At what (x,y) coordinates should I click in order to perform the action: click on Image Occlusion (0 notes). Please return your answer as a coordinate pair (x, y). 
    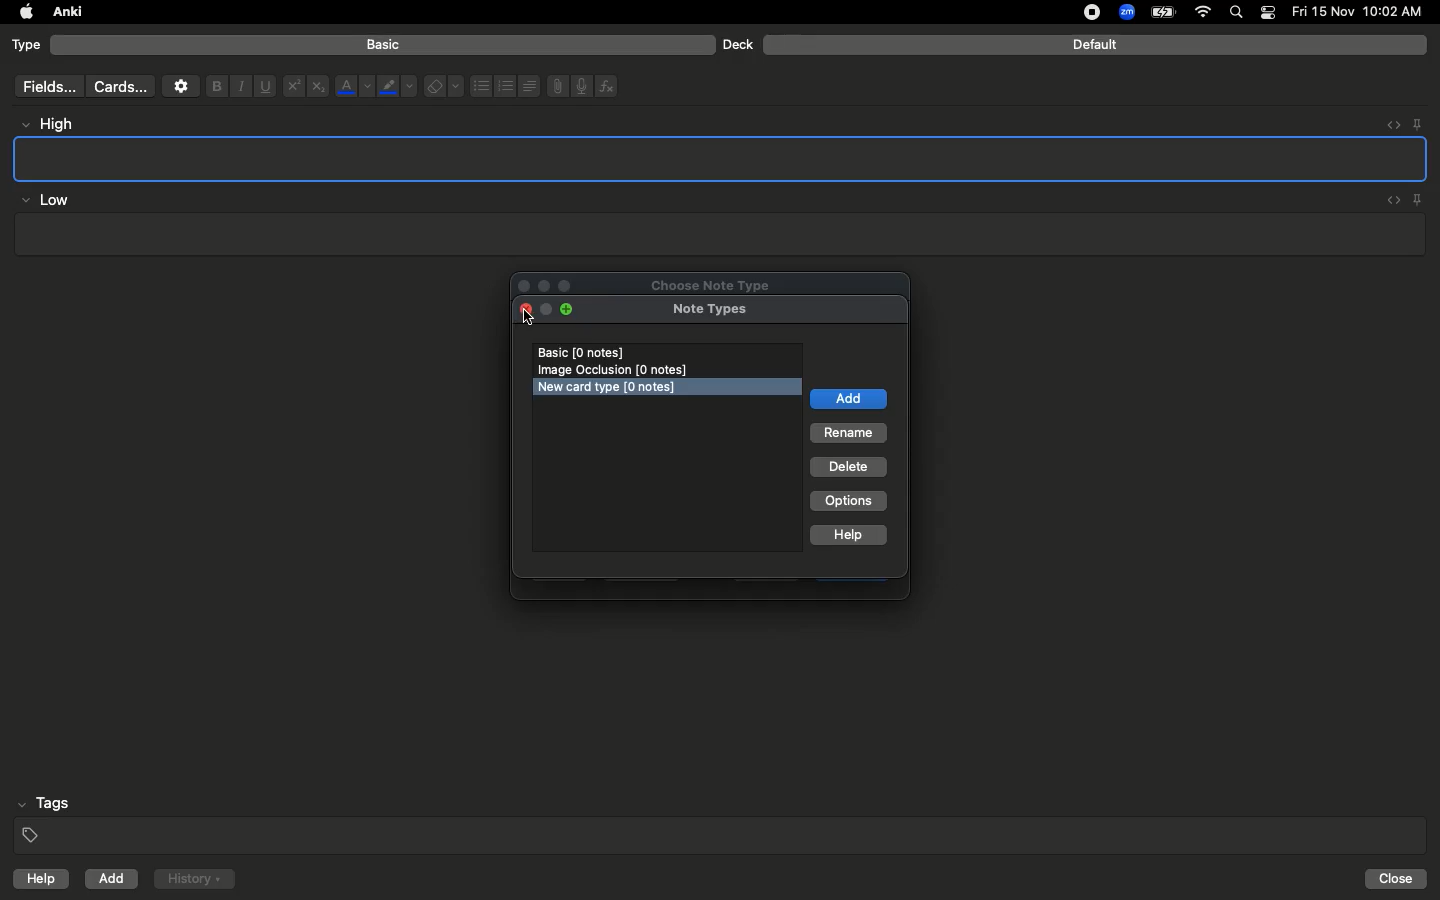
    Looking at the image, I should click on (618, 369).